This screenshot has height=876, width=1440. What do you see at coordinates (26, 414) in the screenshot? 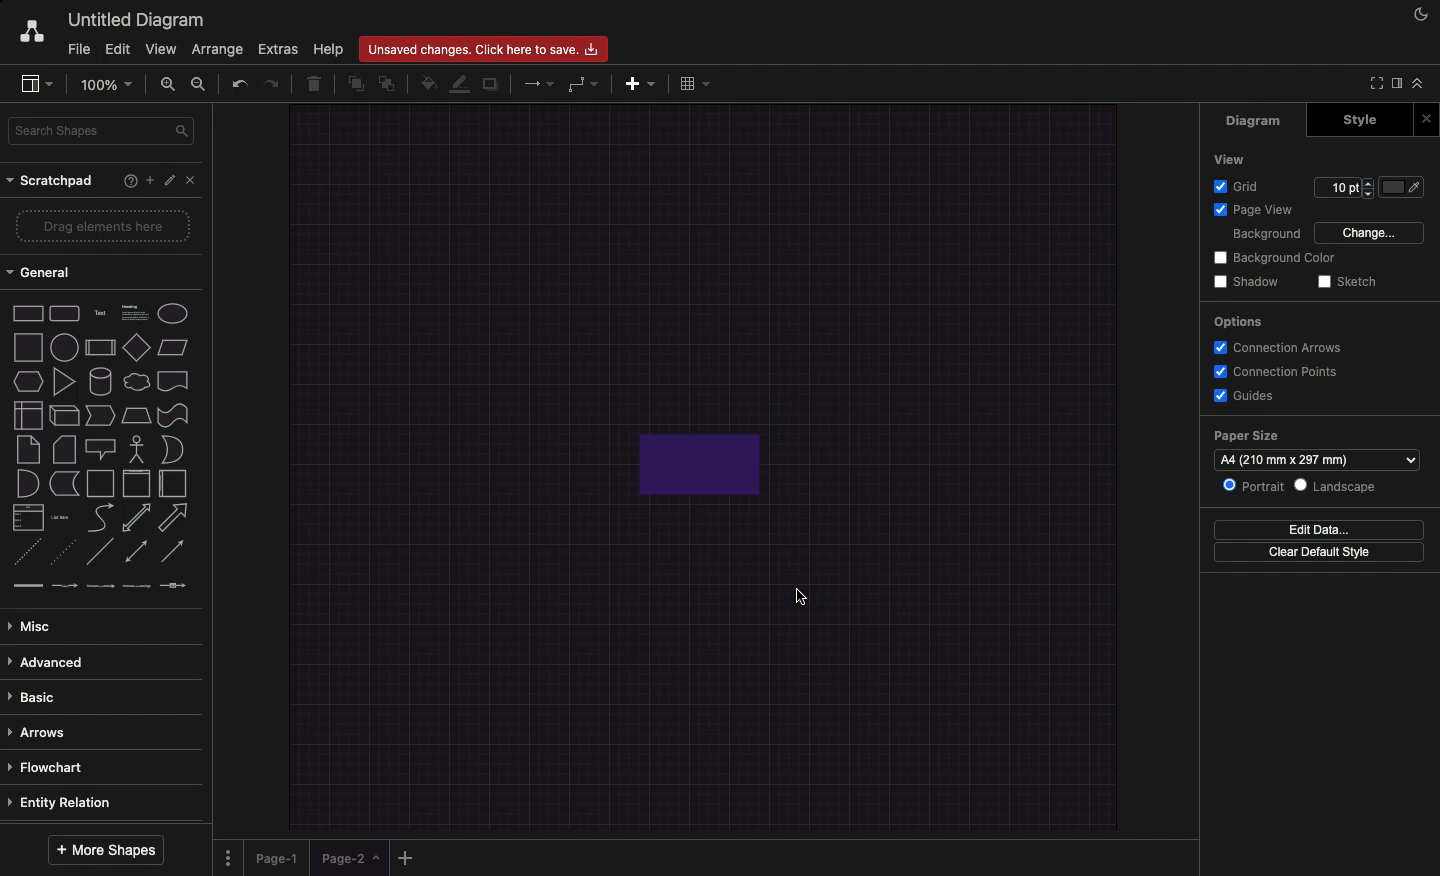
I see `internal storage` at bounding box center [26, 414].